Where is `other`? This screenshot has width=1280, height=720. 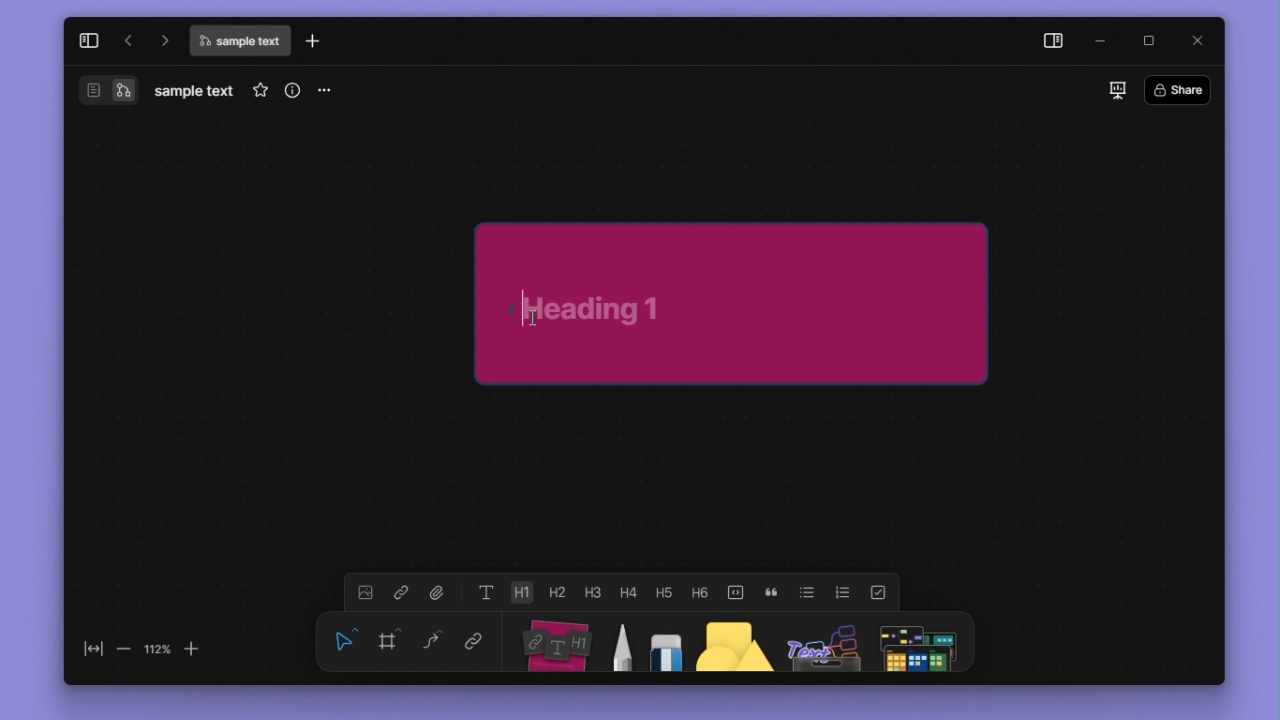 other is located at coordinates (824, 642).